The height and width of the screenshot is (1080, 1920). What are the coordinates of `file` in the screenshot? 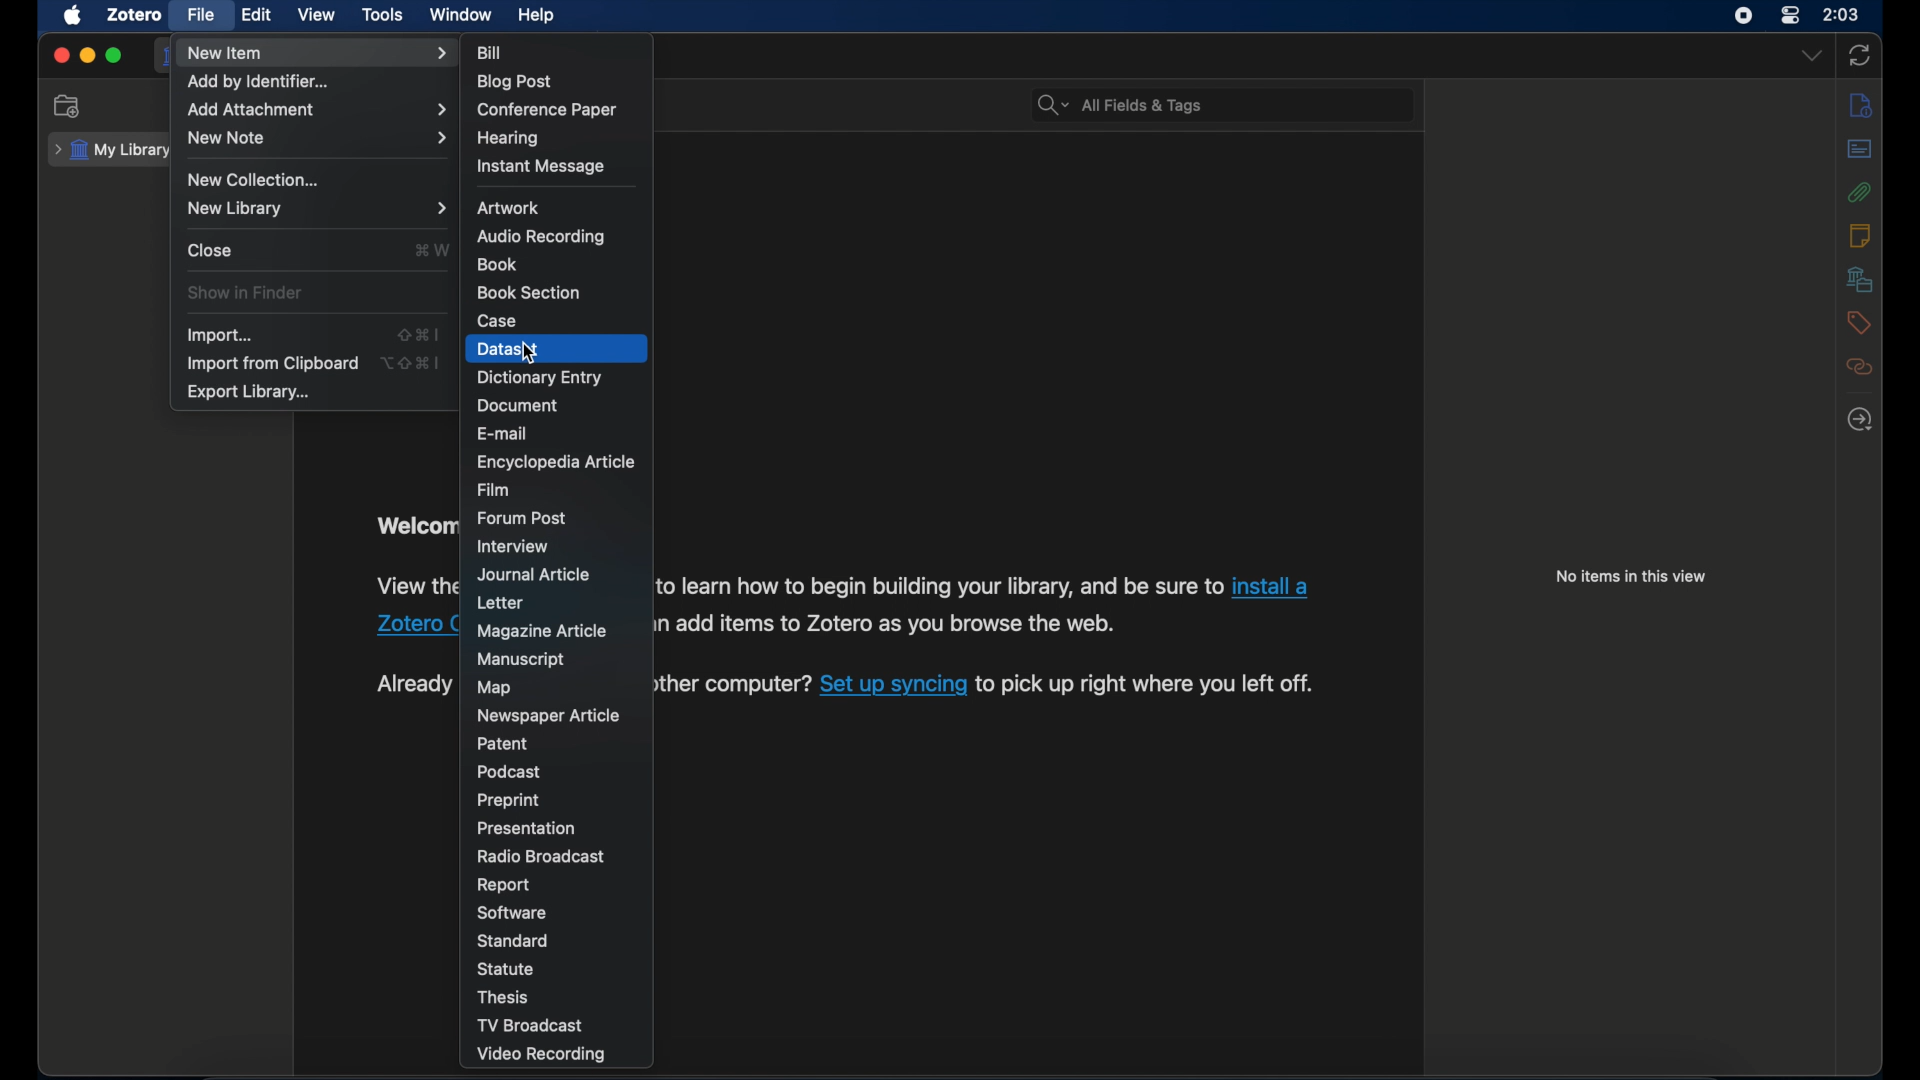 It's located at (200, 15).